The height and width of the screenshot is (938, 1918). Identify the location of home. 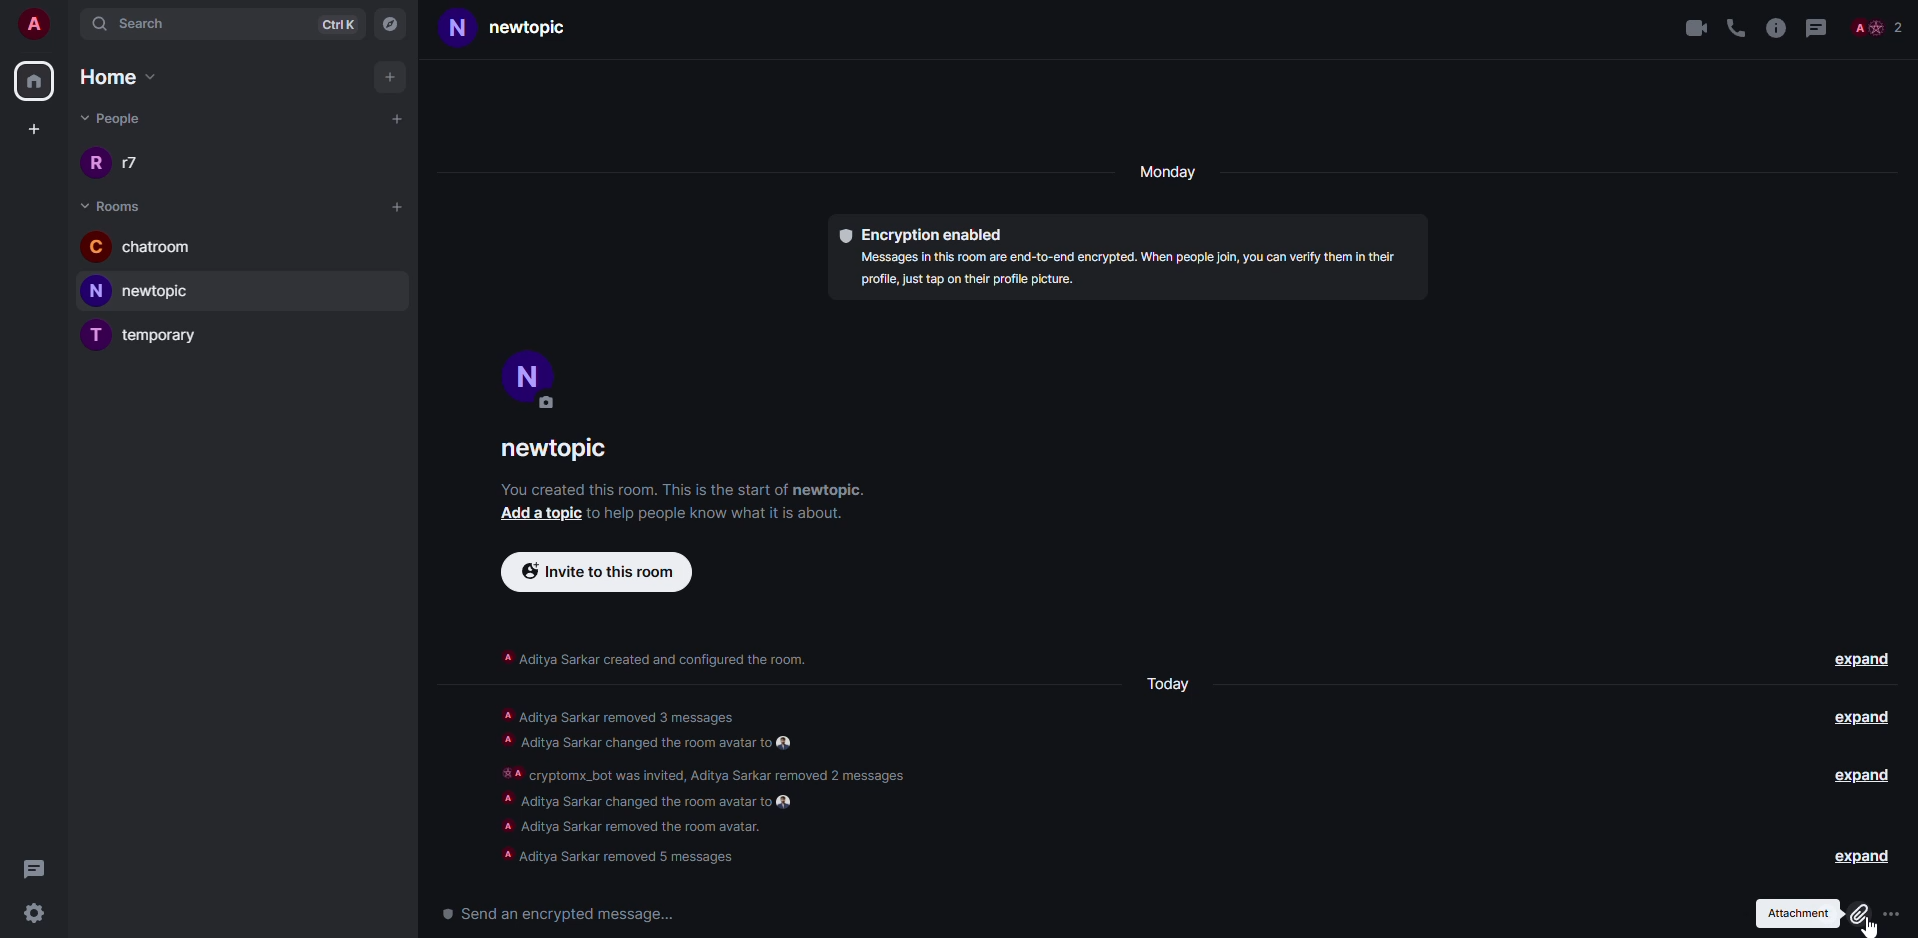
(123, 74).